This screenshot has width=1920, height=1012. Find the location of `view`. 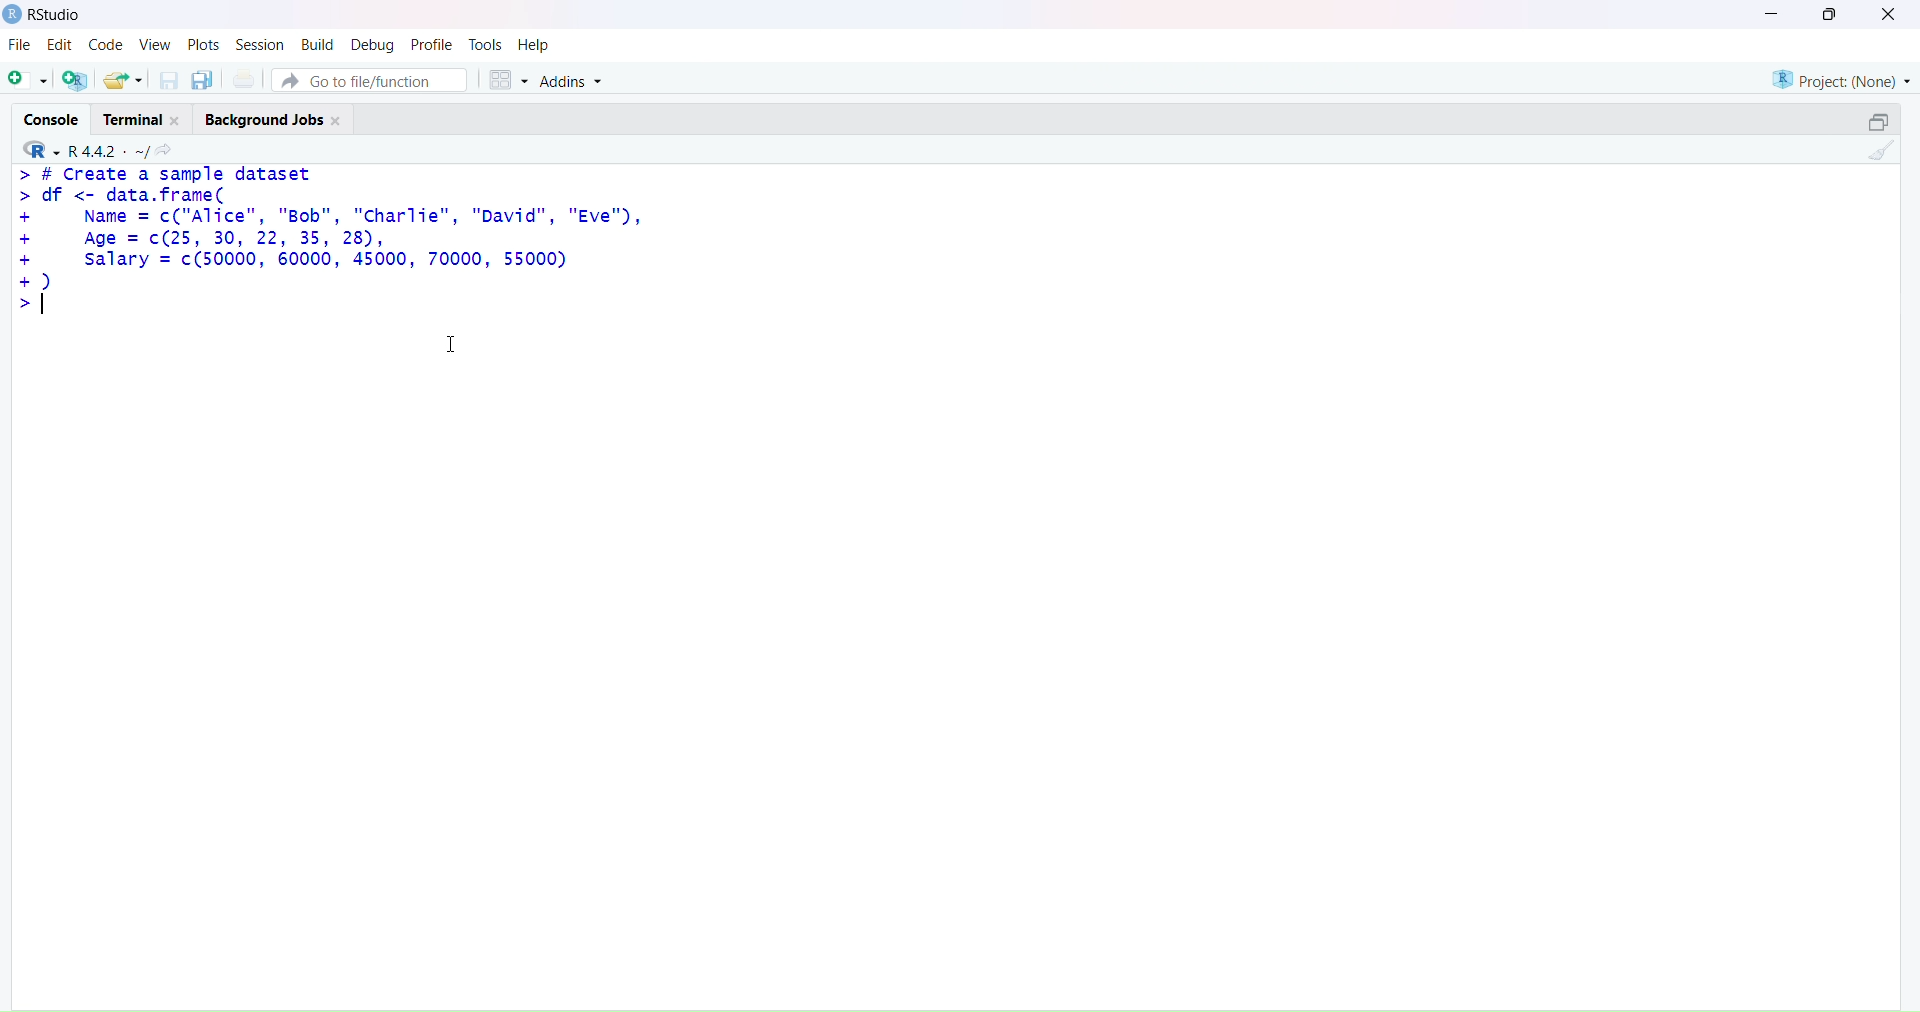

view is located at coordinates (154, 43).